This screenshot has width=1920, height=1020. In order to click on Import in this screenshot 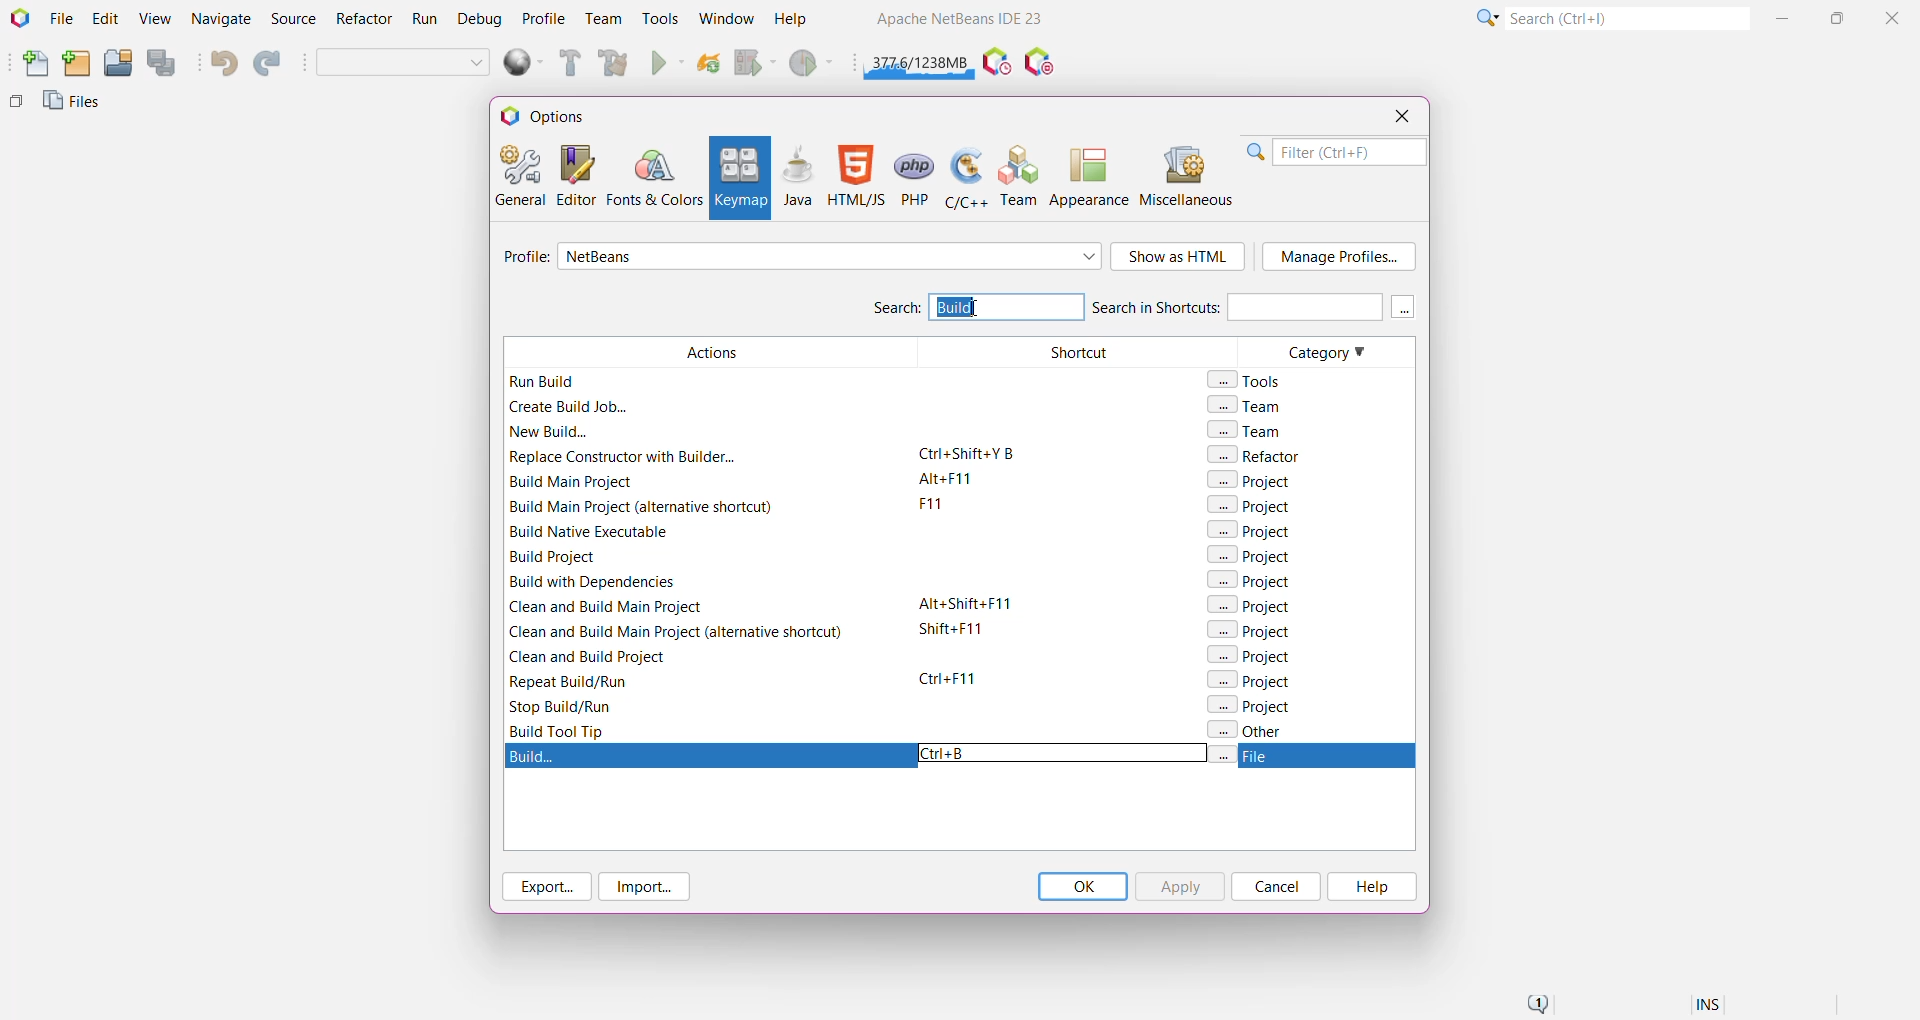, I will do `click(648, 887)`.